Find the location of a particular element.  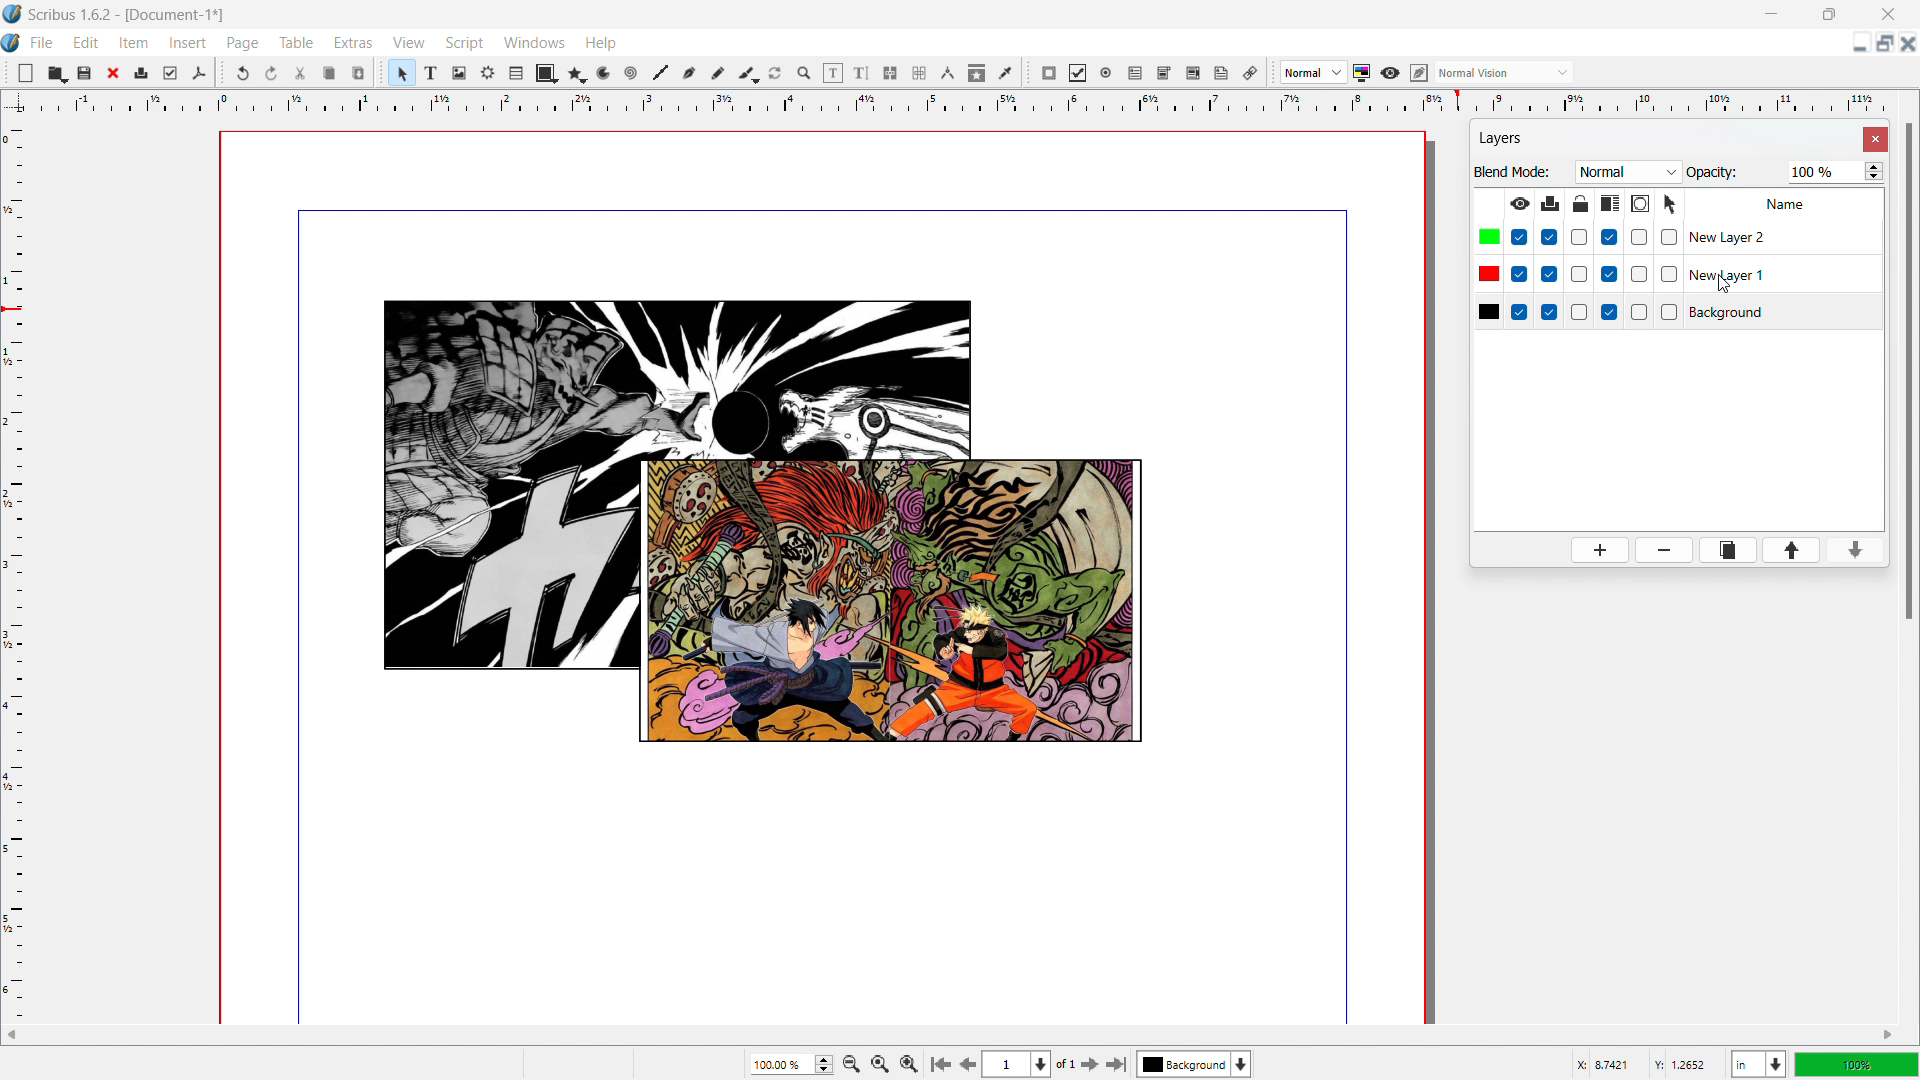

move layer up is located at coordinates (1790, 550).